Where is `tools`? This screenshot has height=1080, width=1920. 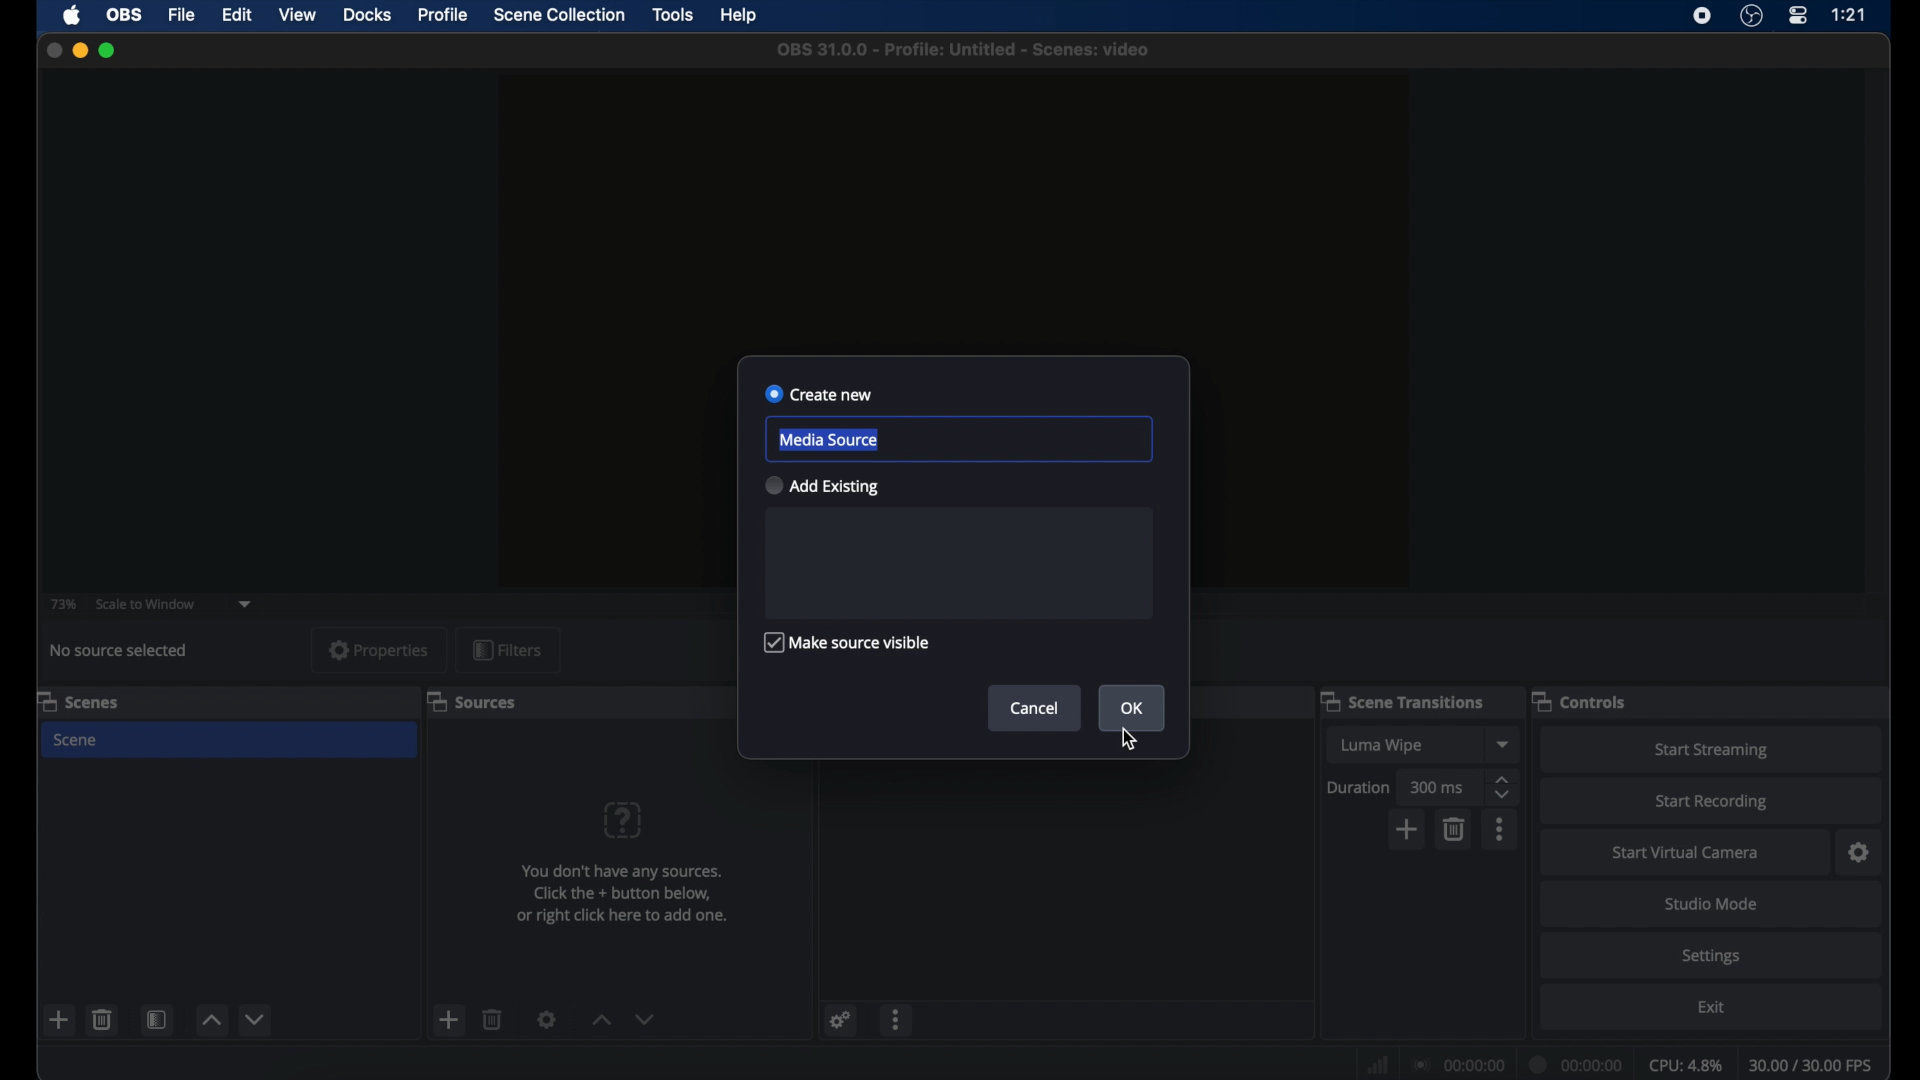
tools is located at coordinates (673, 15).